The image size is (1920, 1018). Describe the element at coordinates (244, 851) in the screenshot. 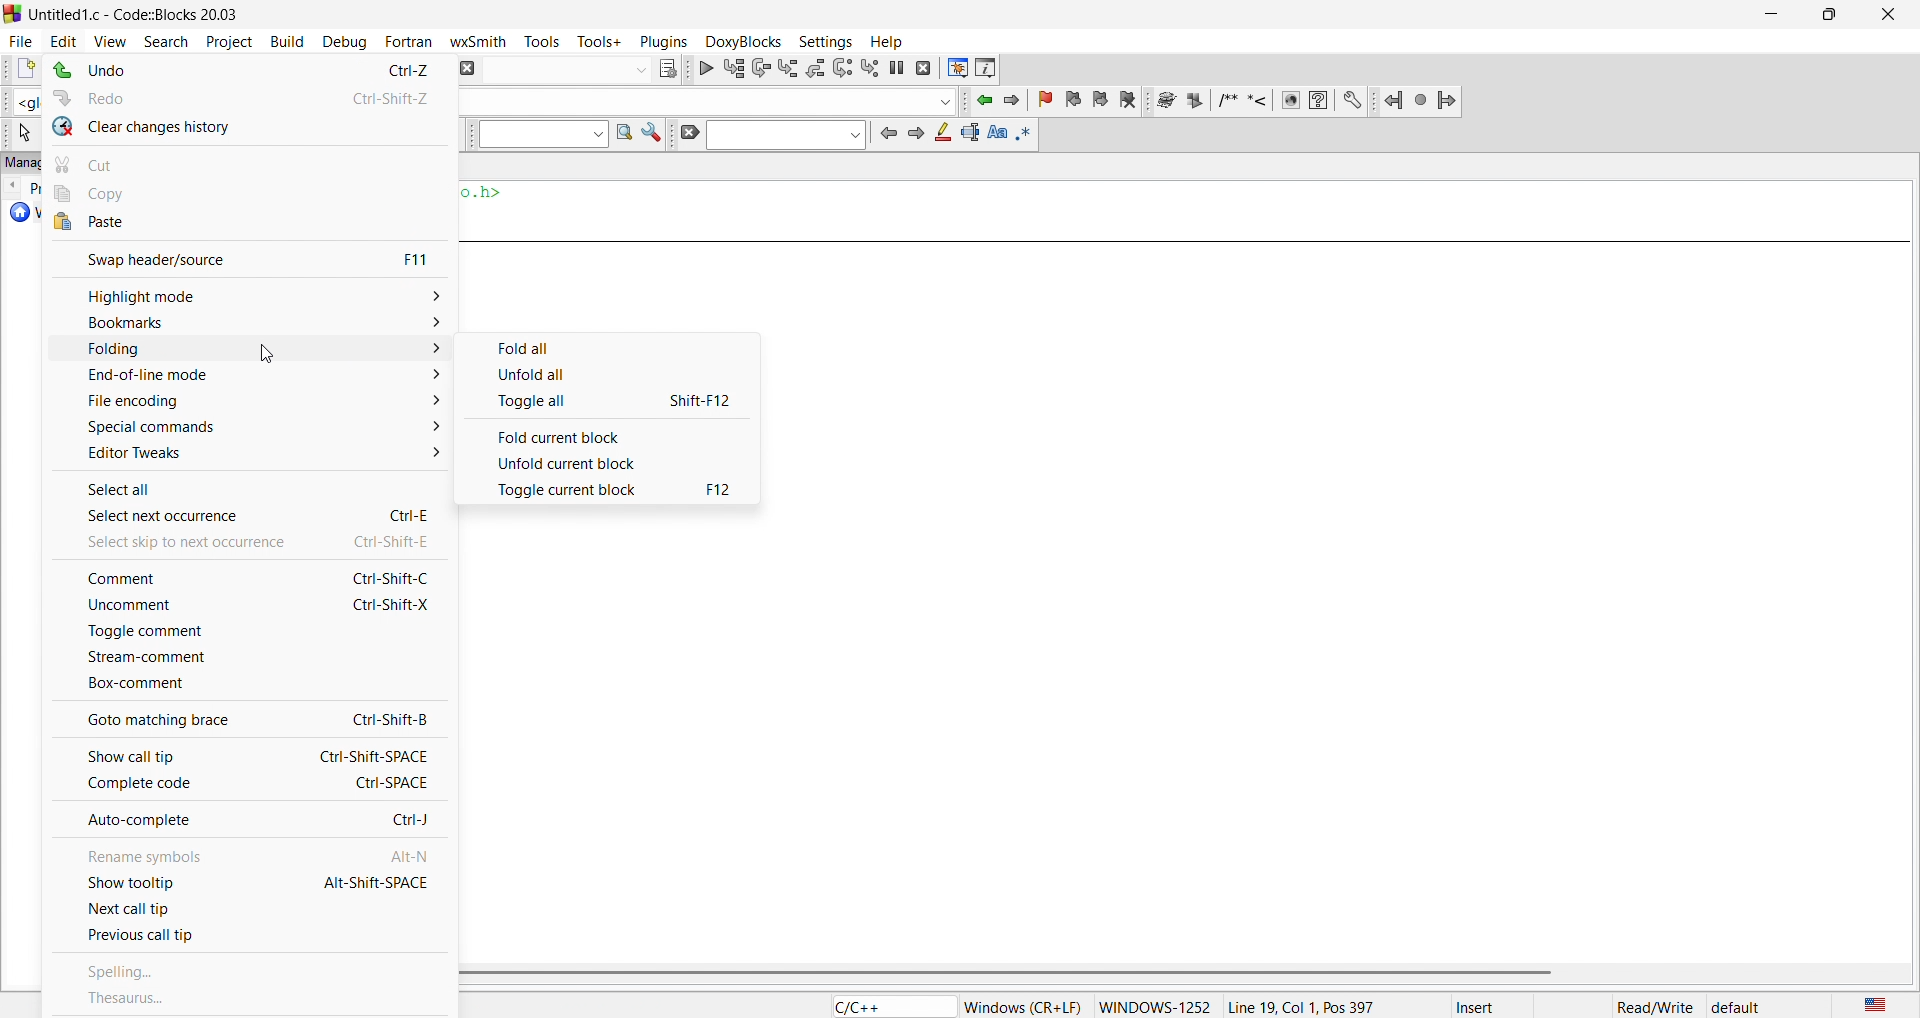

I see `rename symbols` at that location.